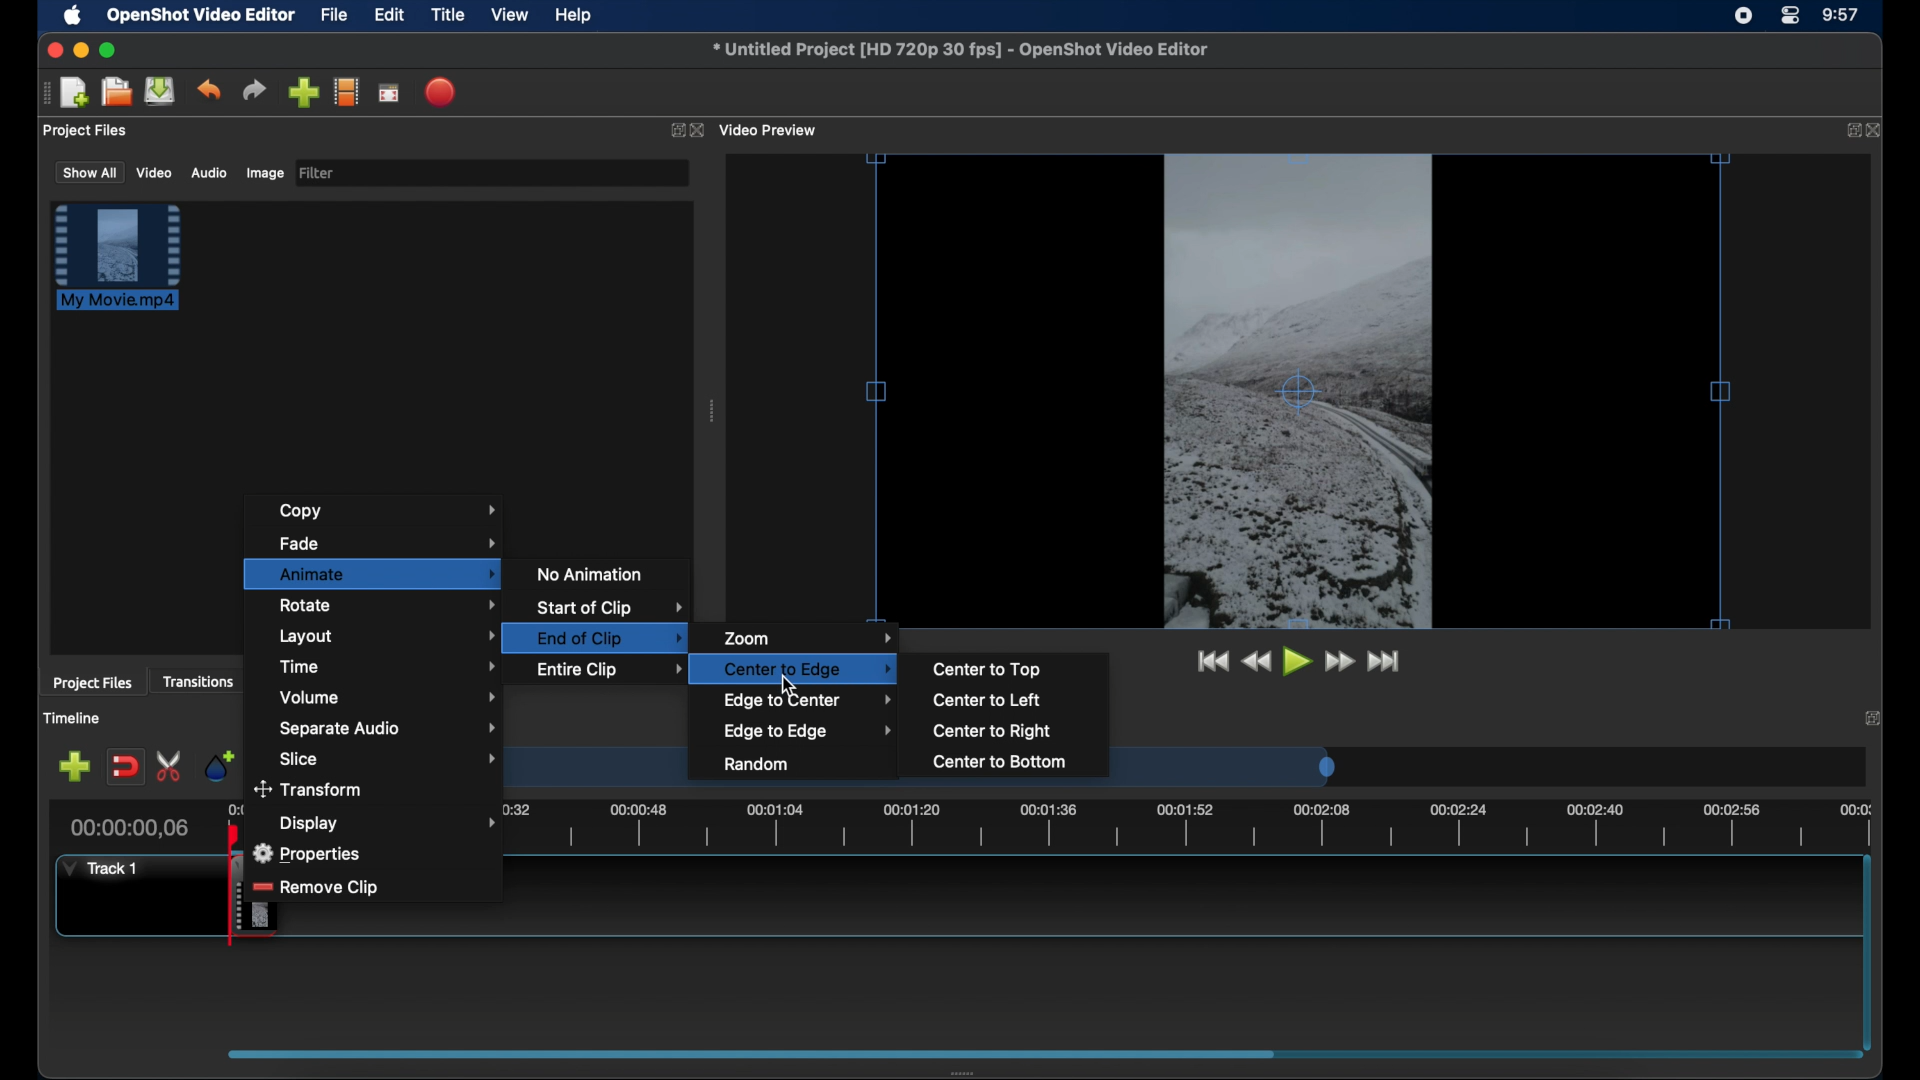 Image resolution: width=1920 pixels, height=1080 pixels. I want to click on full screen, so click(390, 92).